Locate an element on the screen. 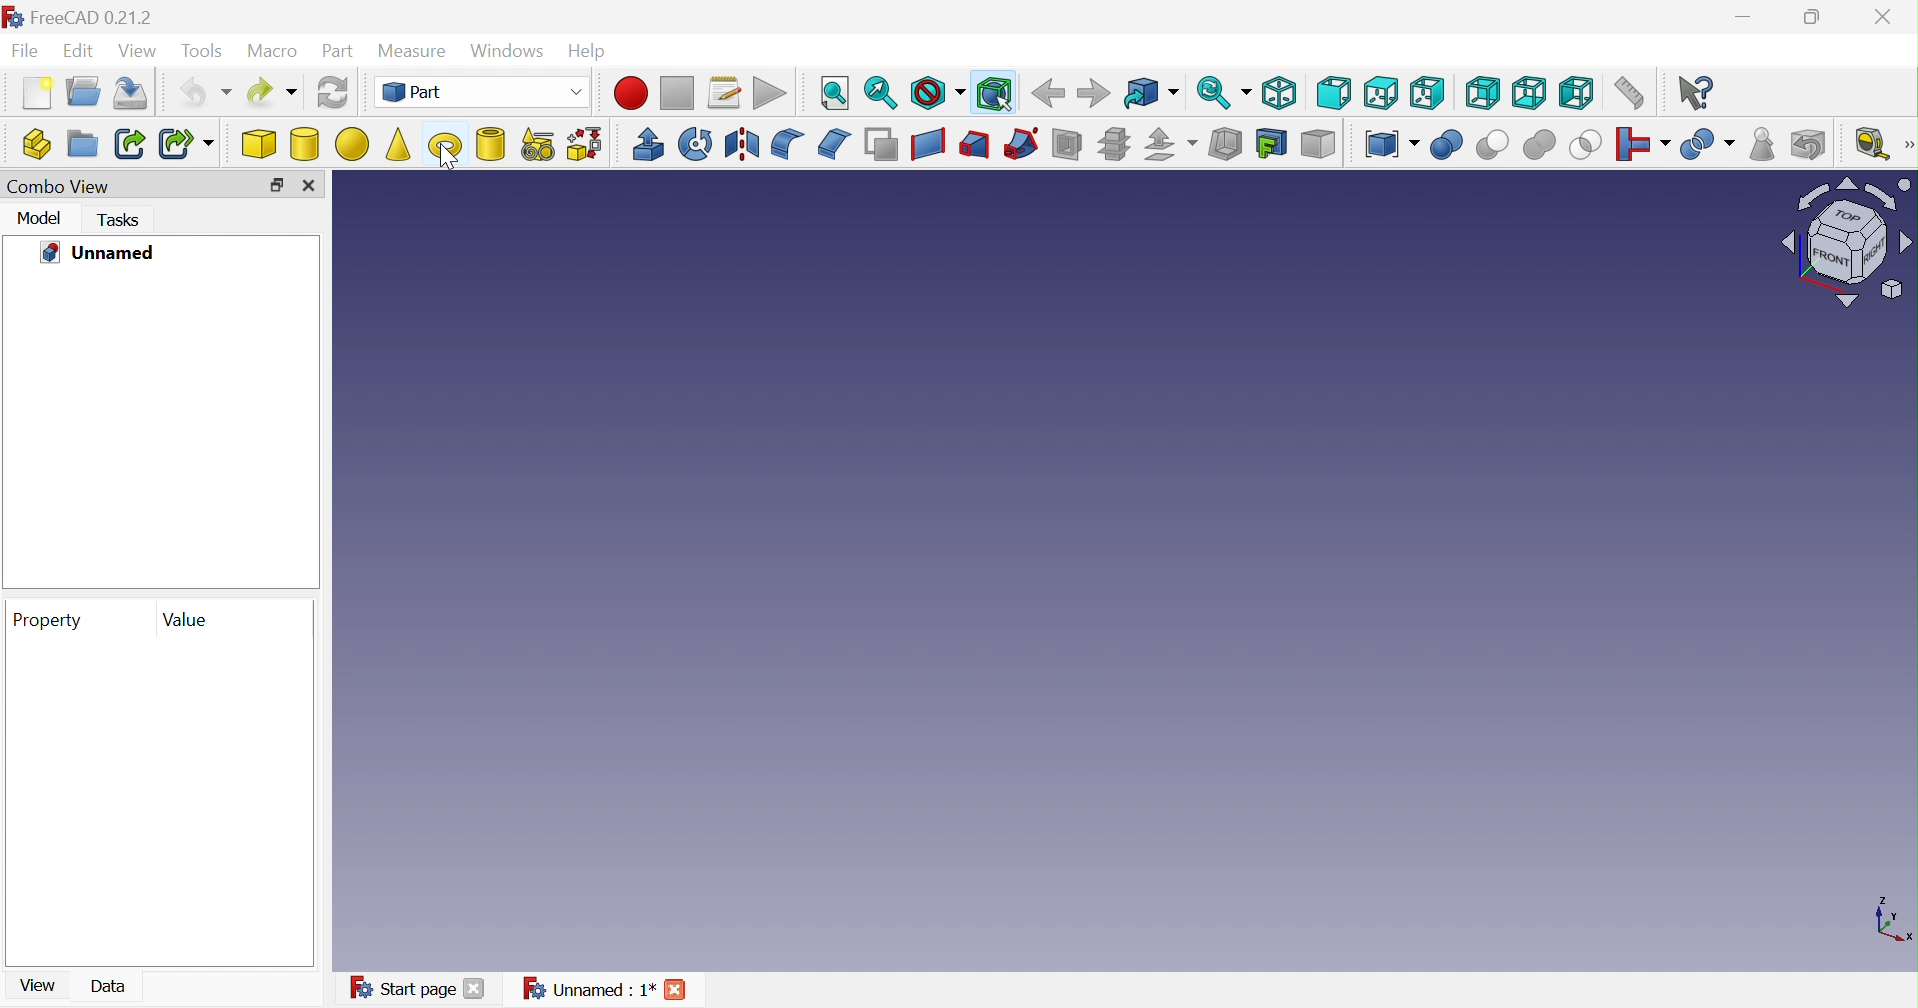 Image resolution: width=1918 pixels, height=1008 pixels. Tools is located at coordinates (205, 53).